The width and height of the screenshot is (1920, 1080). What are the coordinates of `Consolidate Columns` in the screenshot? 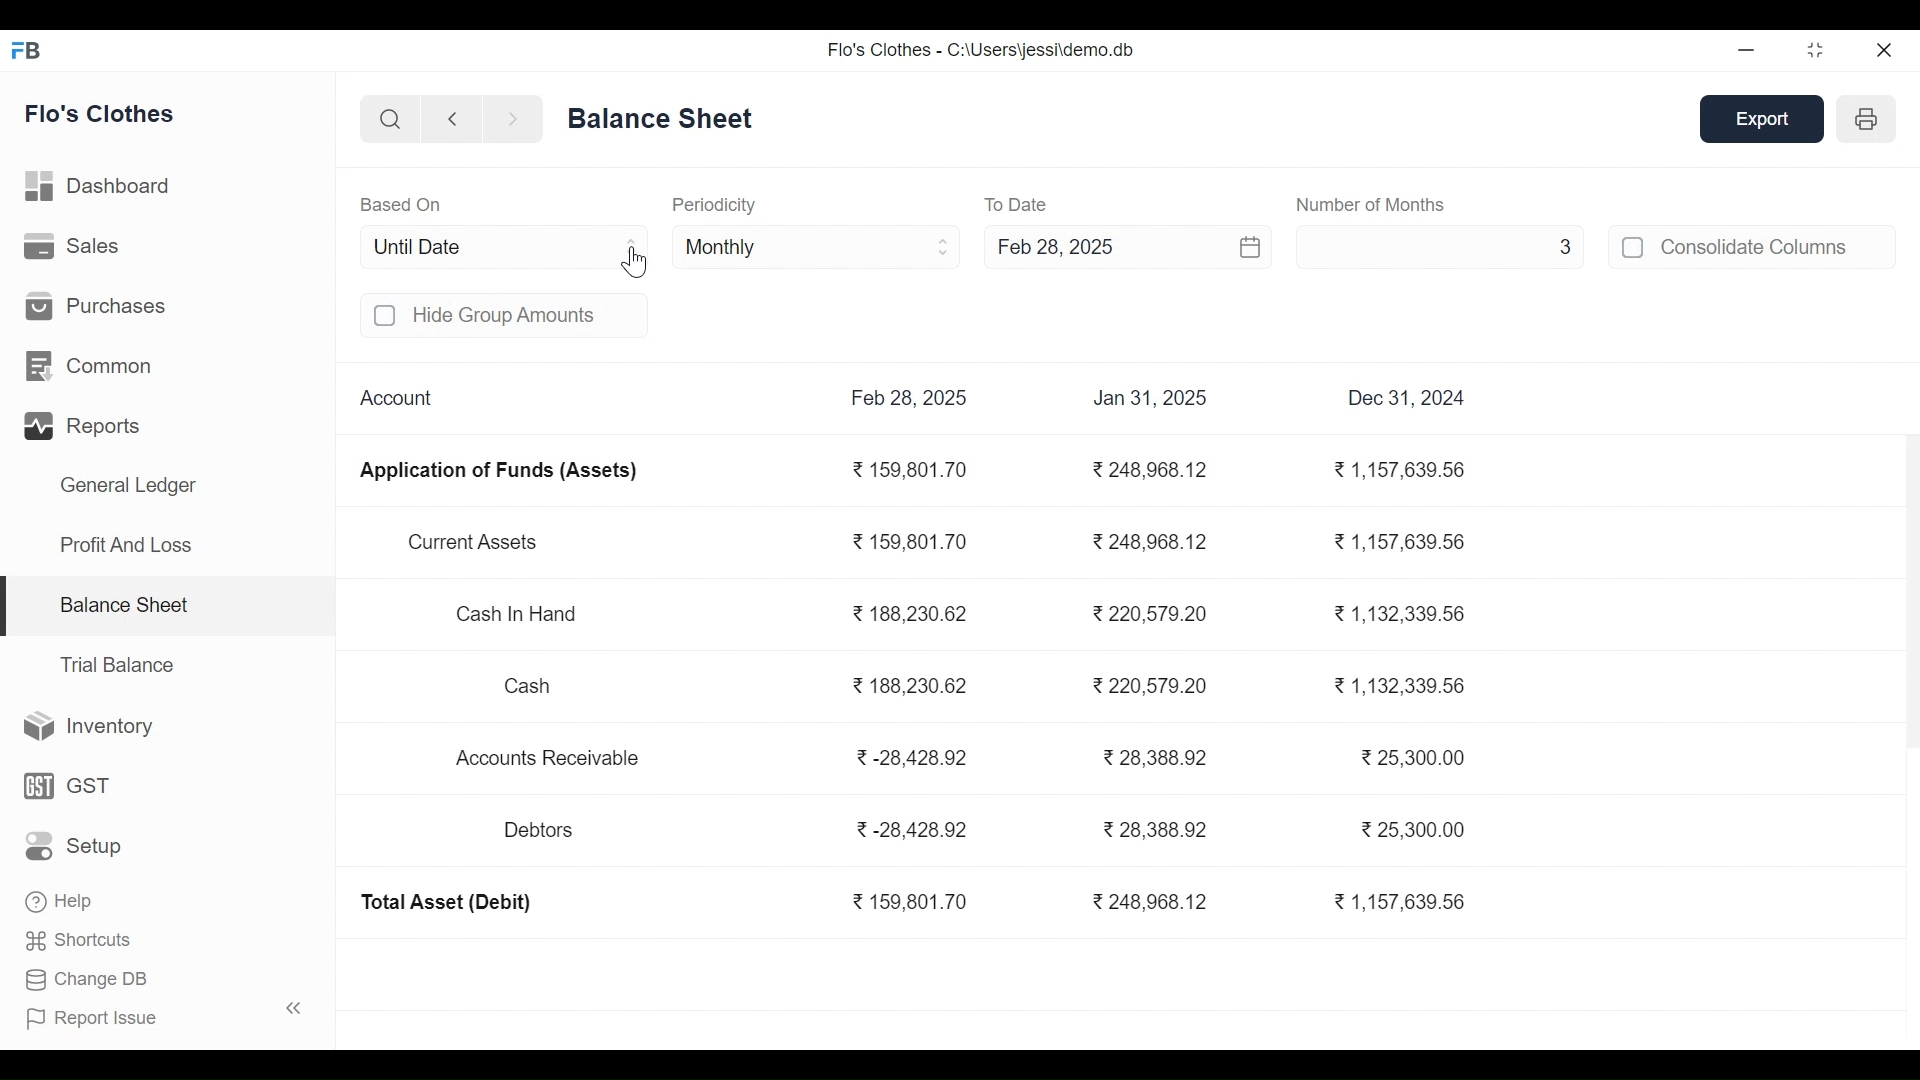 It's located at (1778, 246).